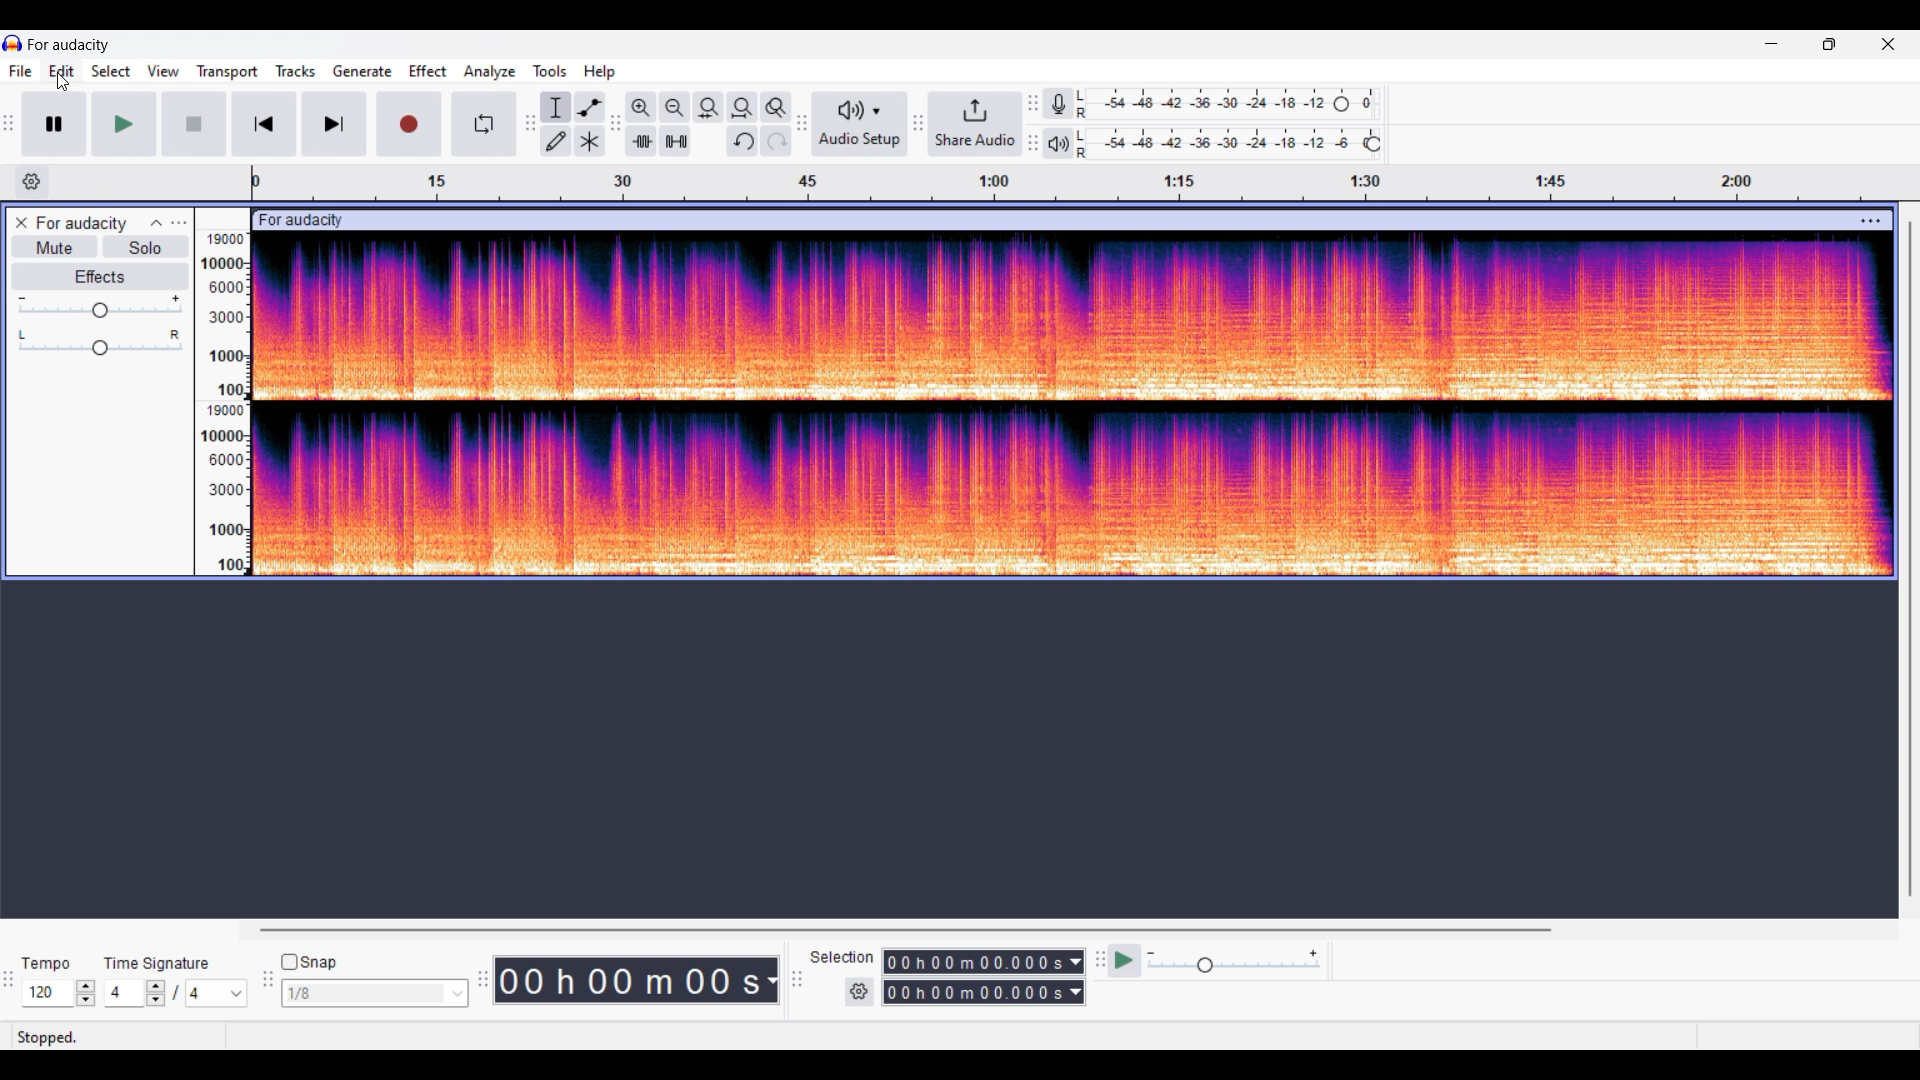  I want to click on Track view changed to Spectrogram view, so click(1074, 405).